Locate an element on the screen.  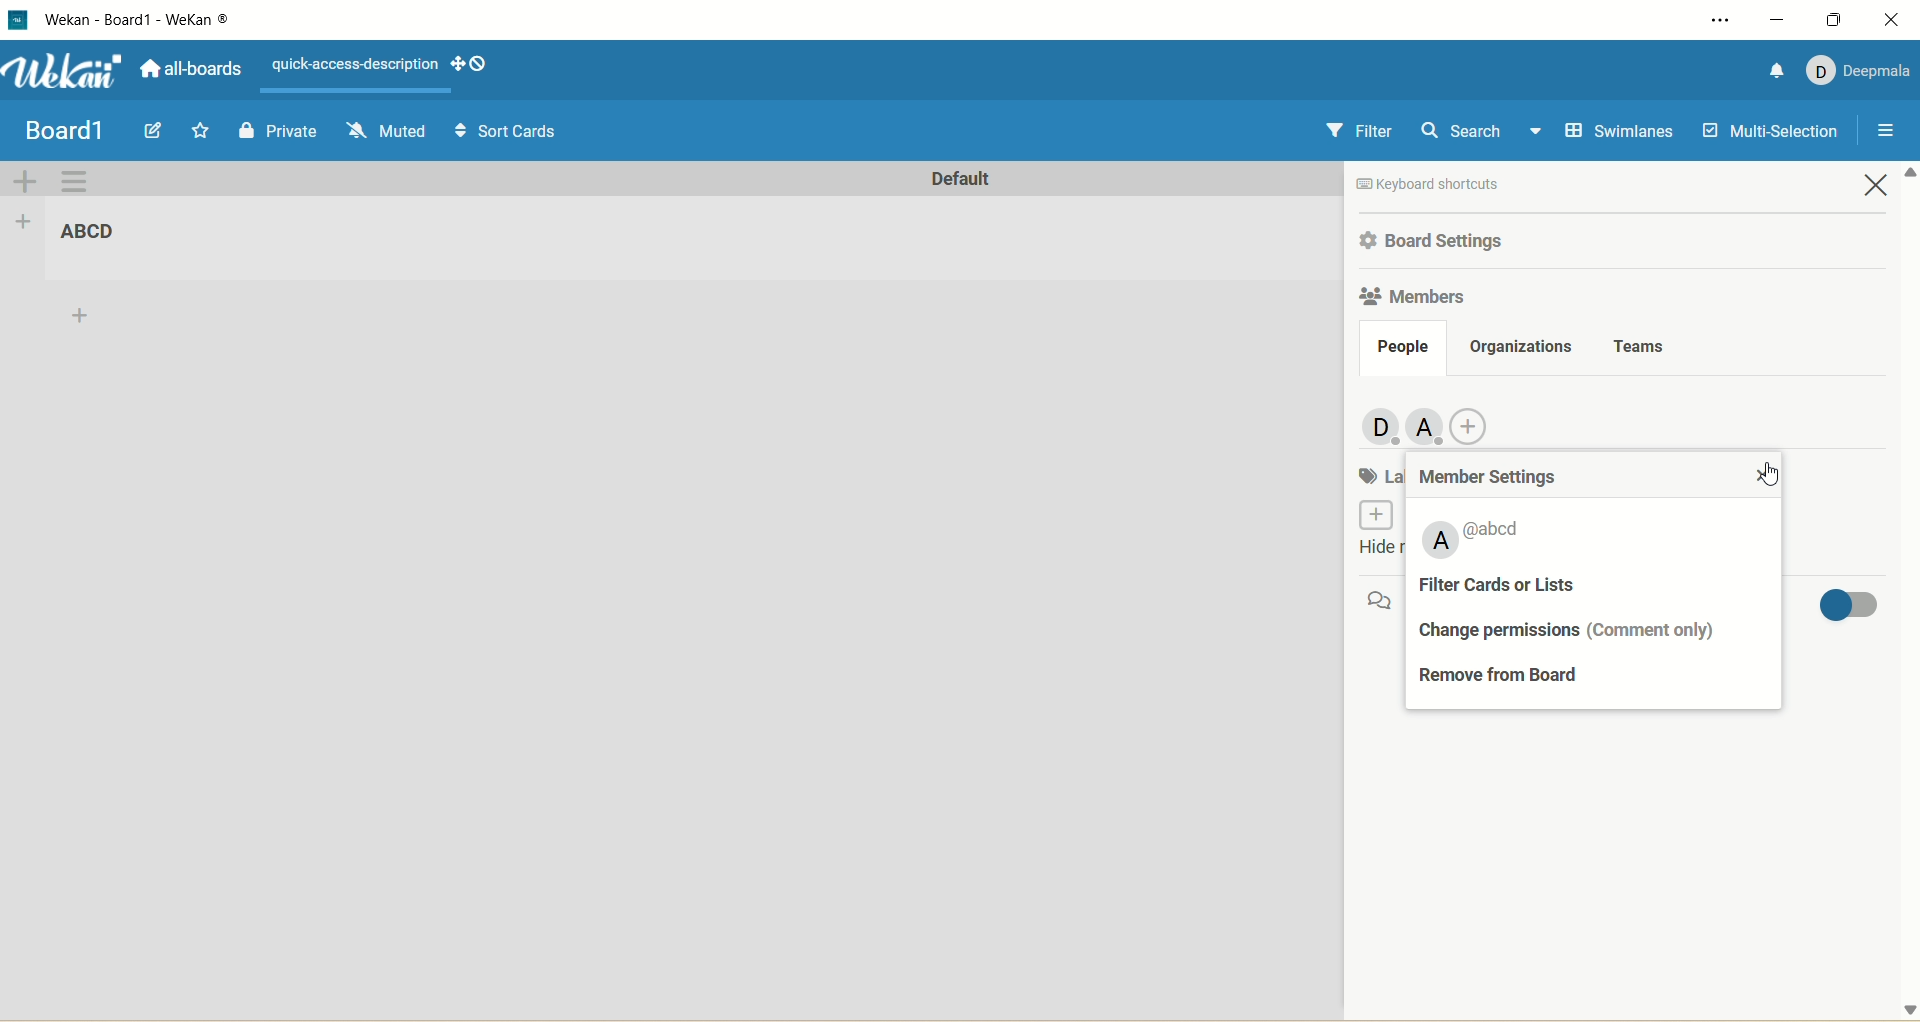
add swimlane is located at coordinates (25, 180).